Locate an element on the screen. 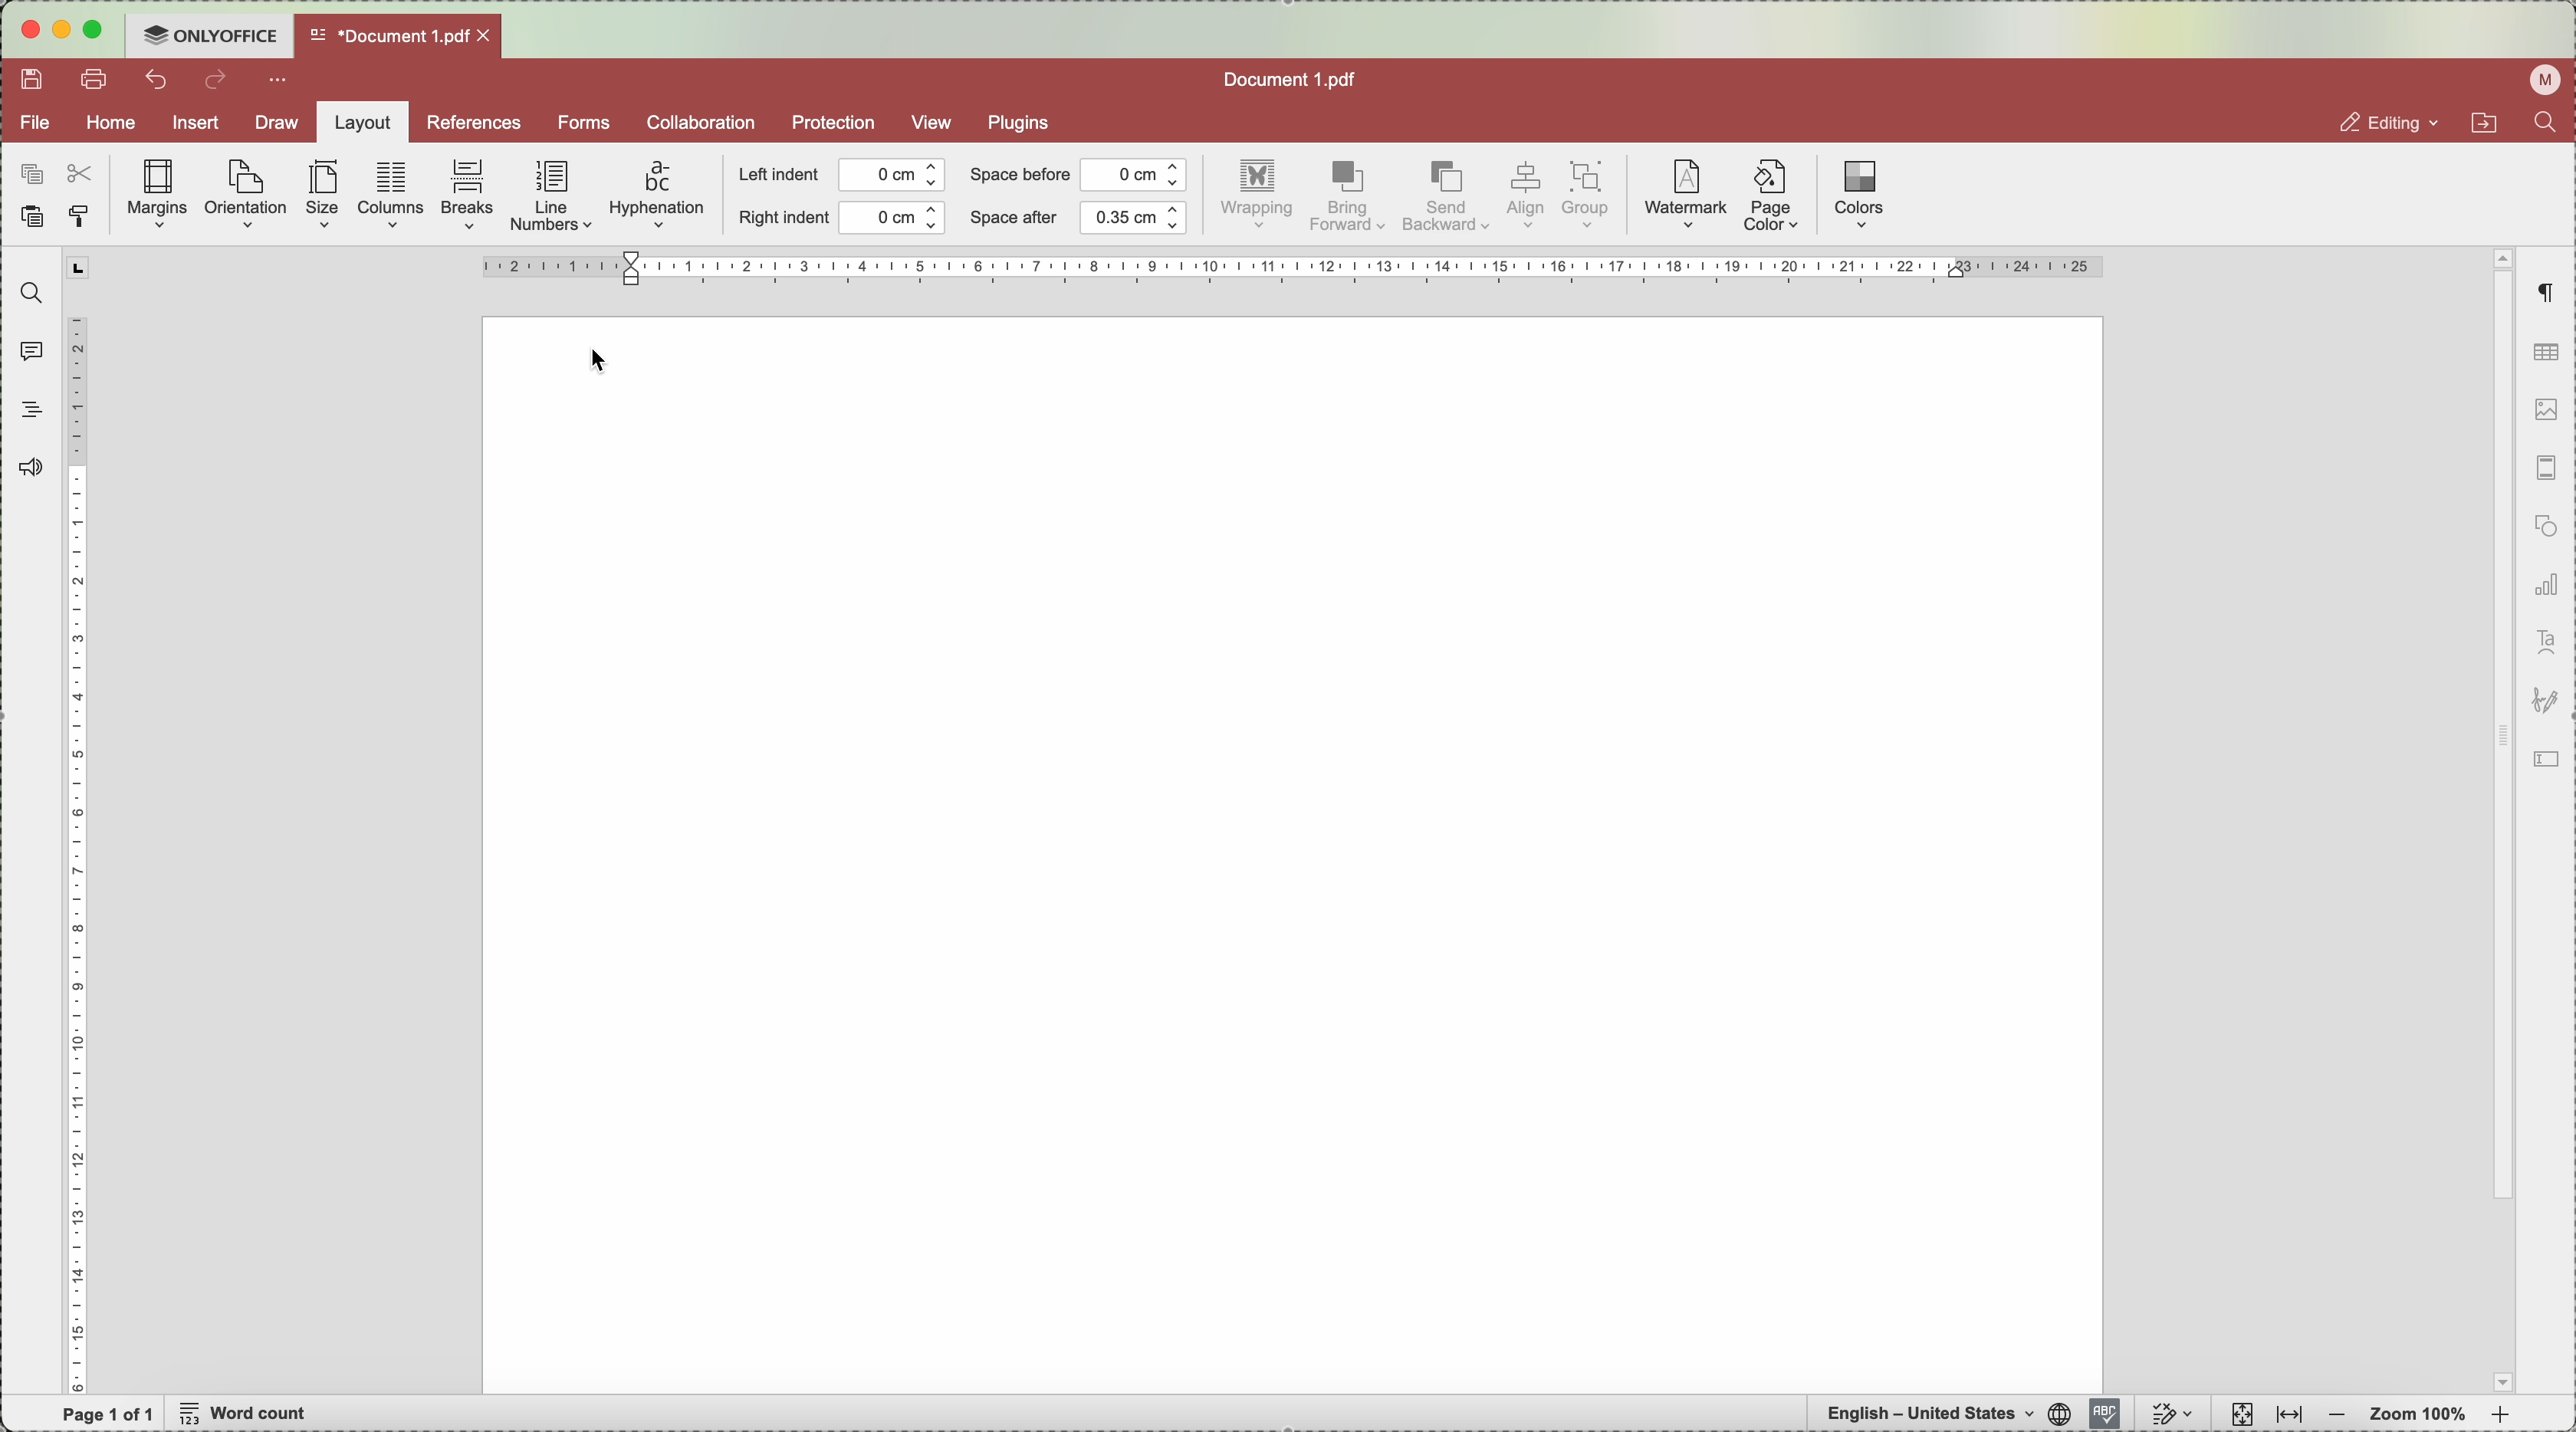 The width and height of the screenshot is (2576, 1432). space after is located at coordinates (1079, 218).